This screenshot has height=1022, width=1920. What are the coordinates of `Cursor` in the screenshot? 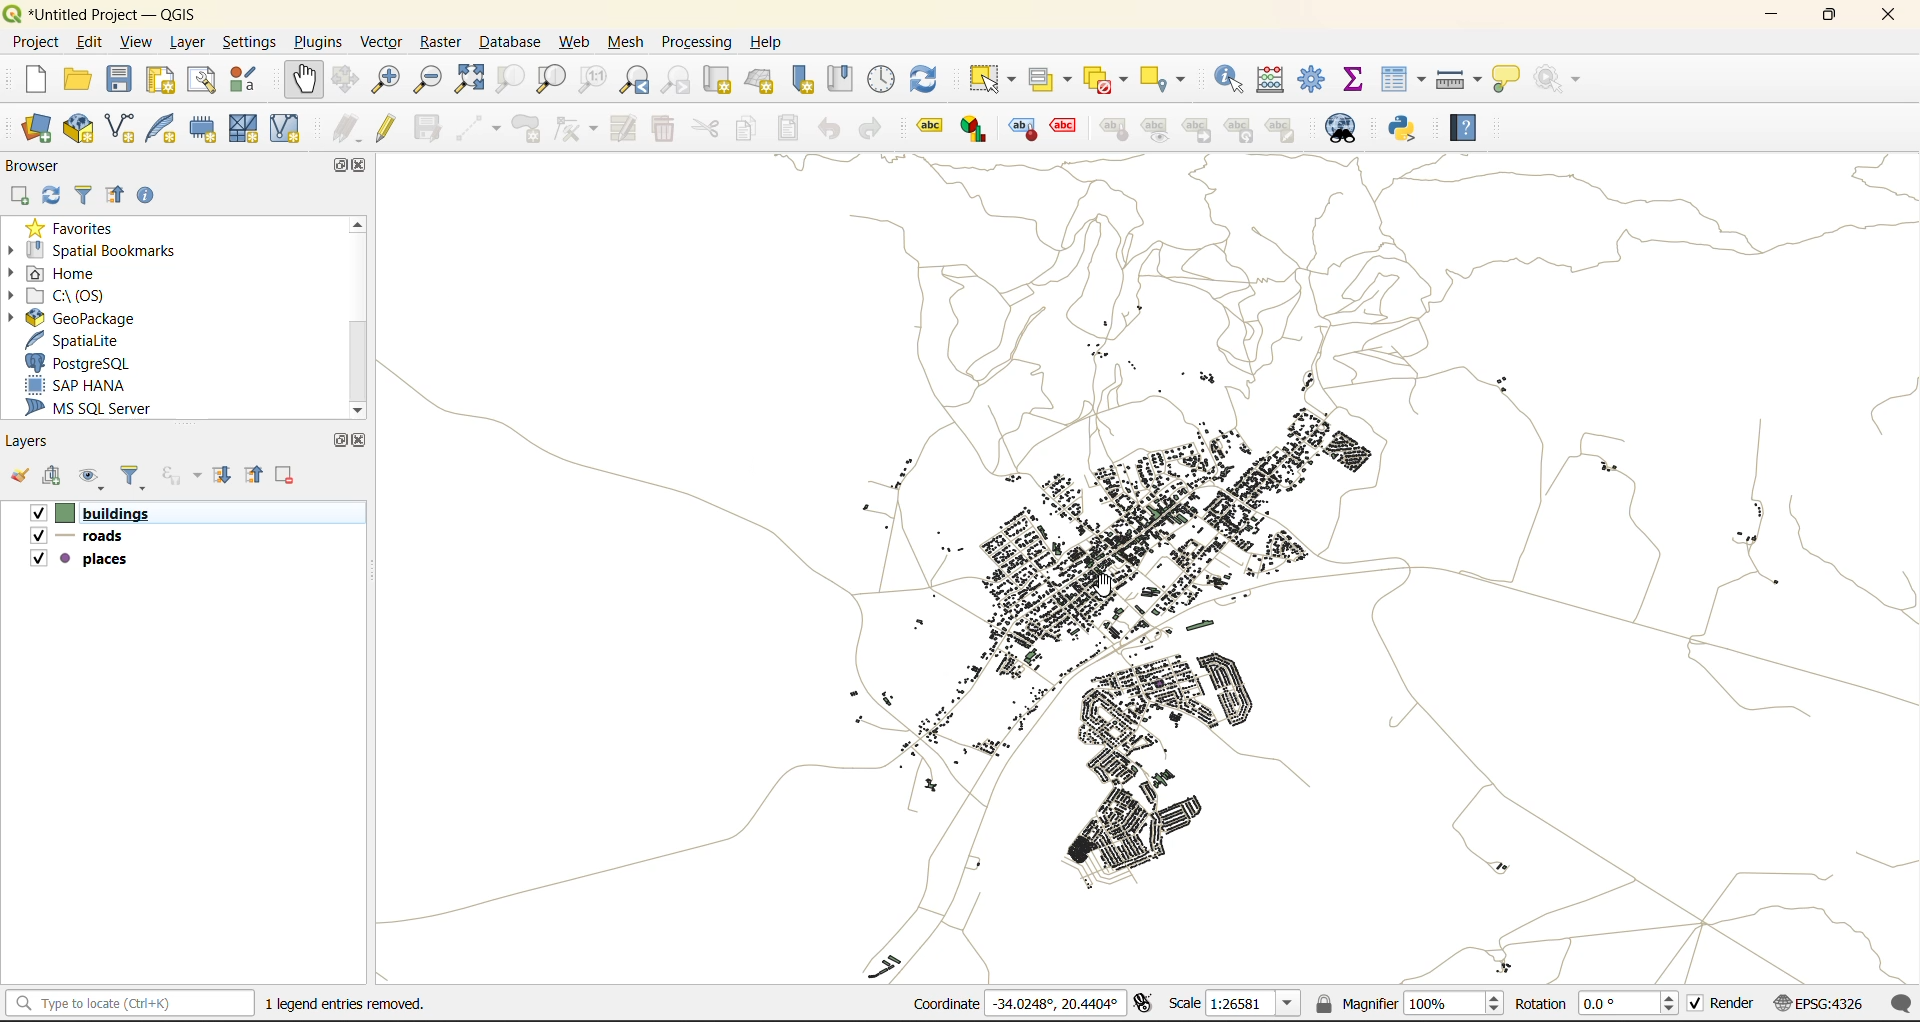 It's located at (278, 612).